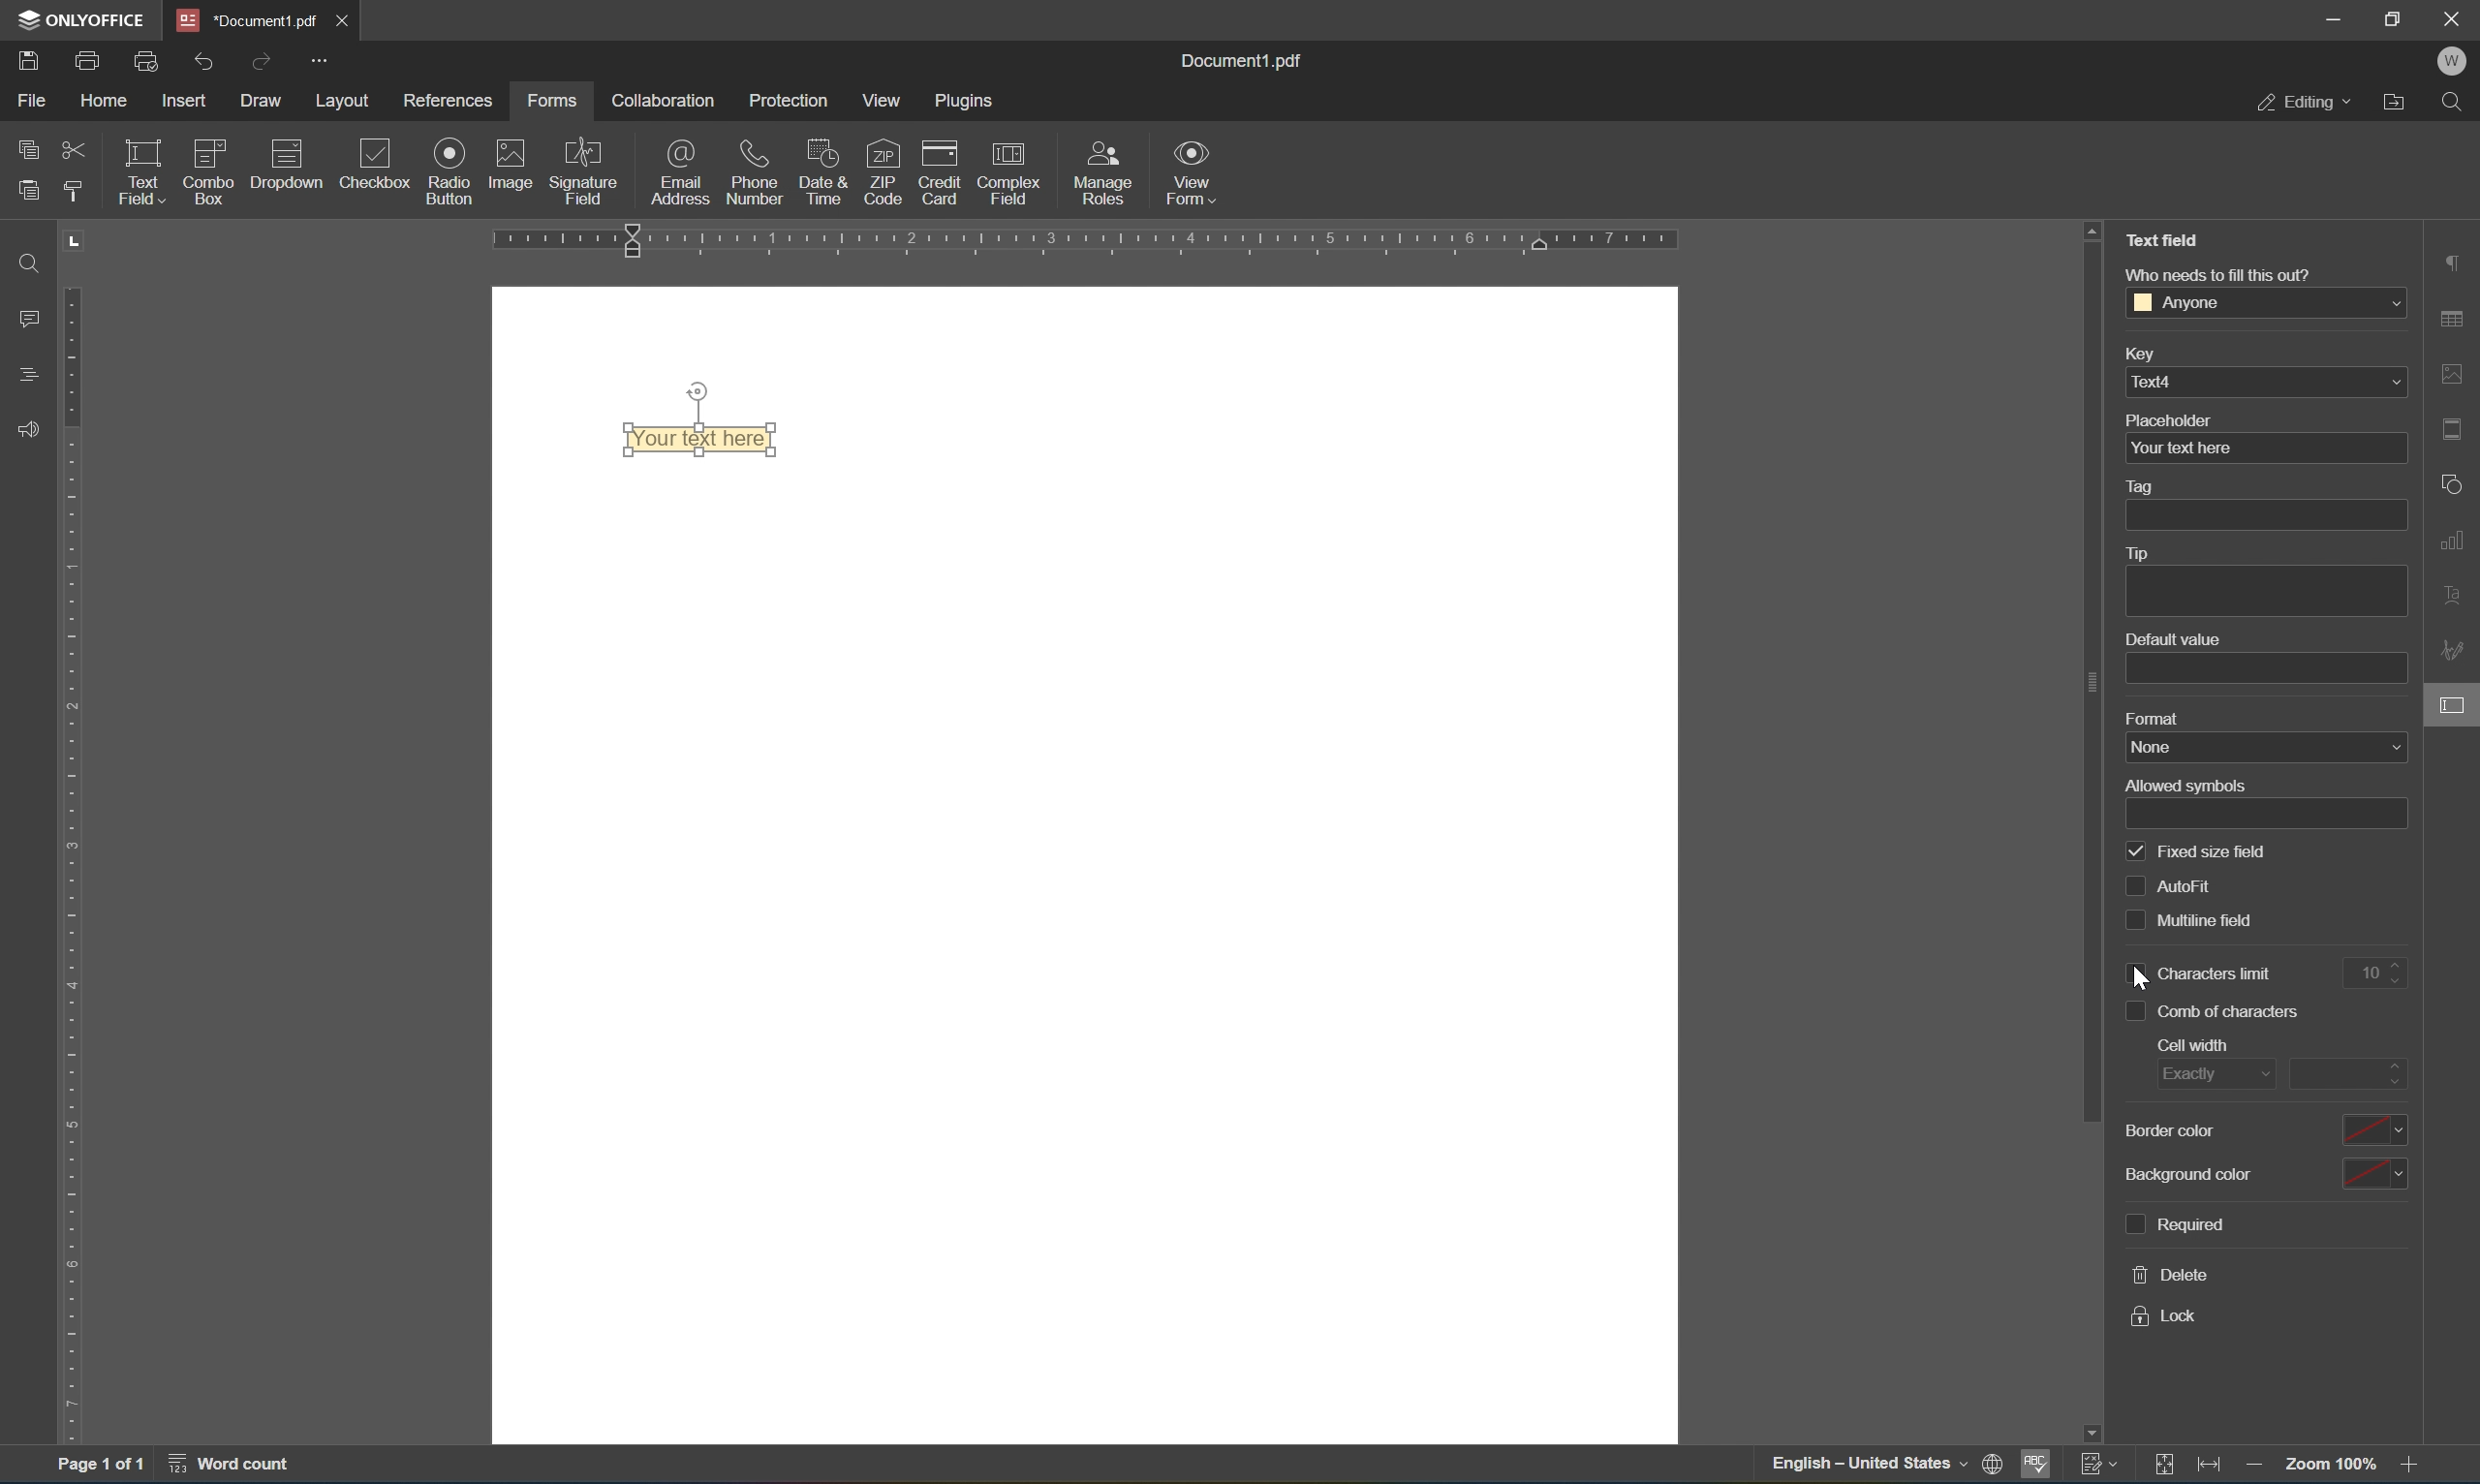  What do you see at coordinates (2215, 853) in the screenshot?
I see `fixed size field` at bounding box center [2215, 853].